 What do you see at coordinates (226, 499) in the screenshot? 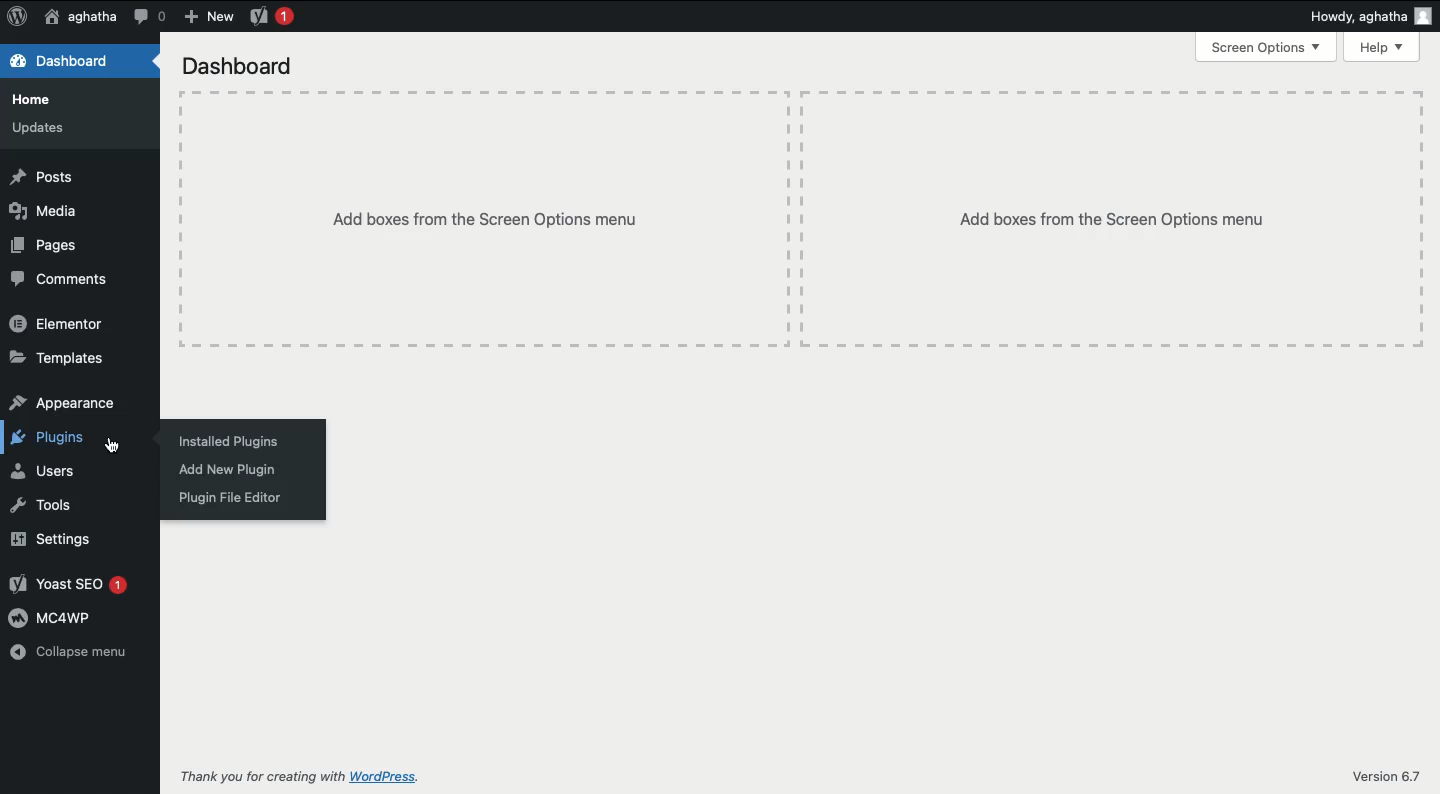
I see `Plugin file editor` at bounding box center [226, 499].